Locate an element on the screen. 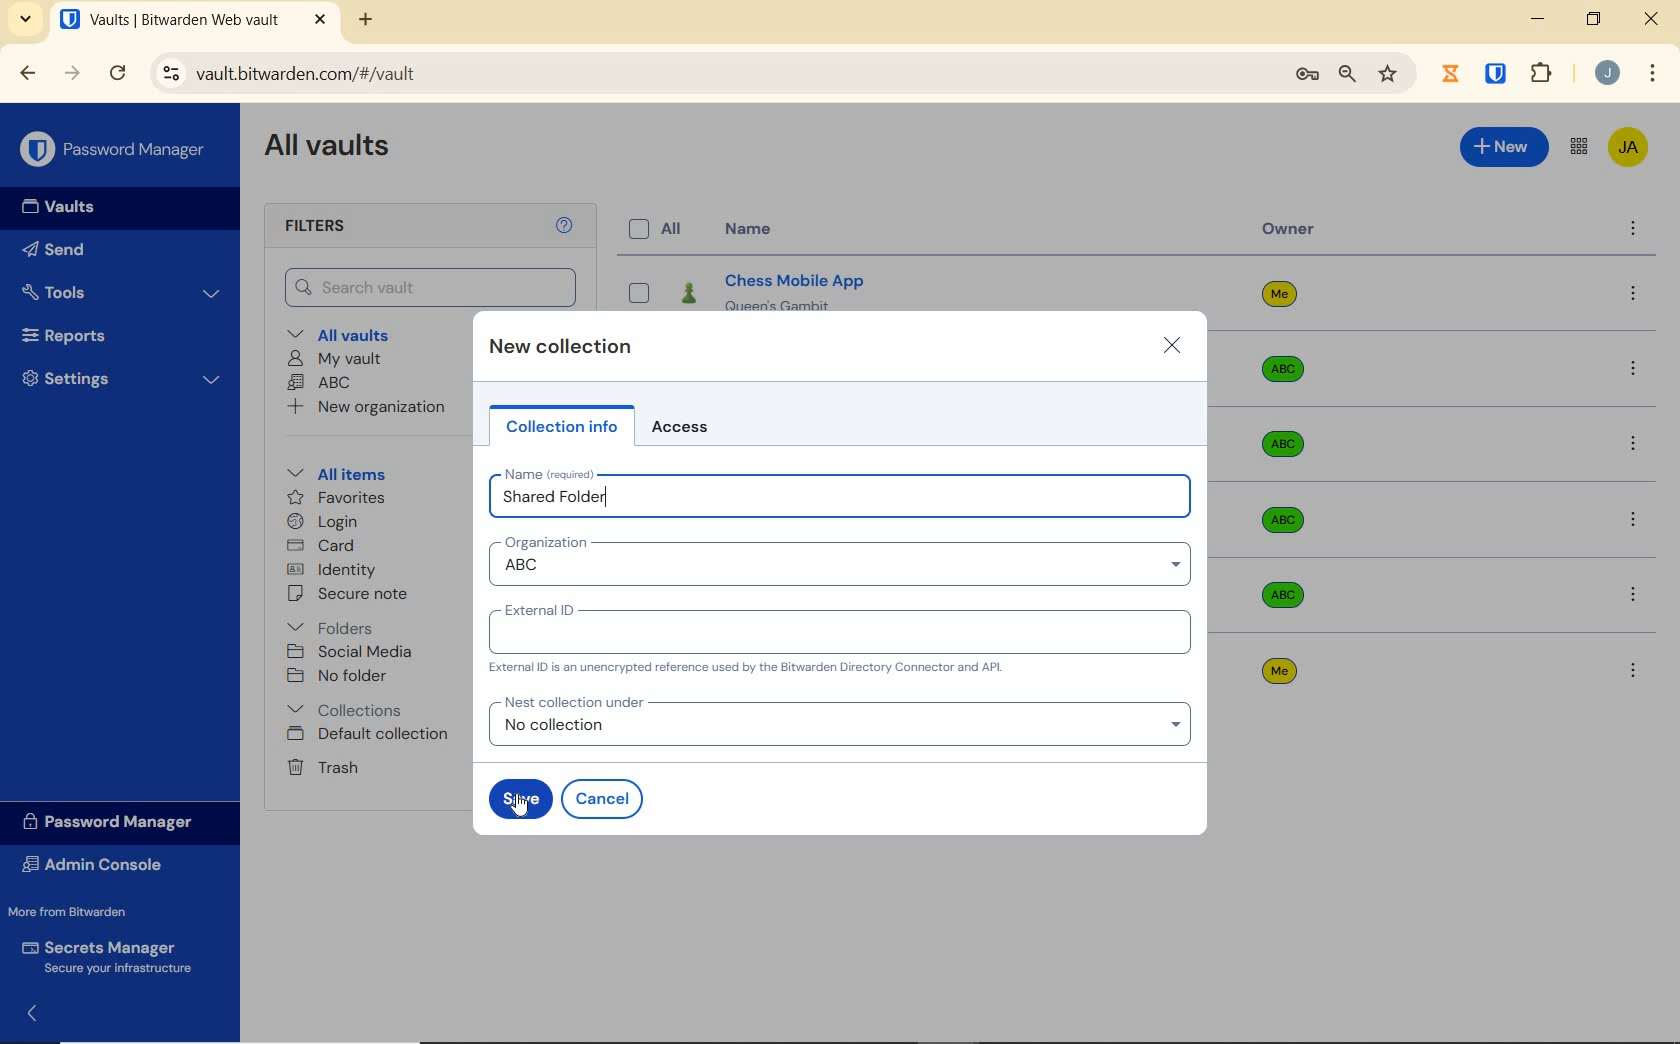  new is located at coordinates (1504, 147).